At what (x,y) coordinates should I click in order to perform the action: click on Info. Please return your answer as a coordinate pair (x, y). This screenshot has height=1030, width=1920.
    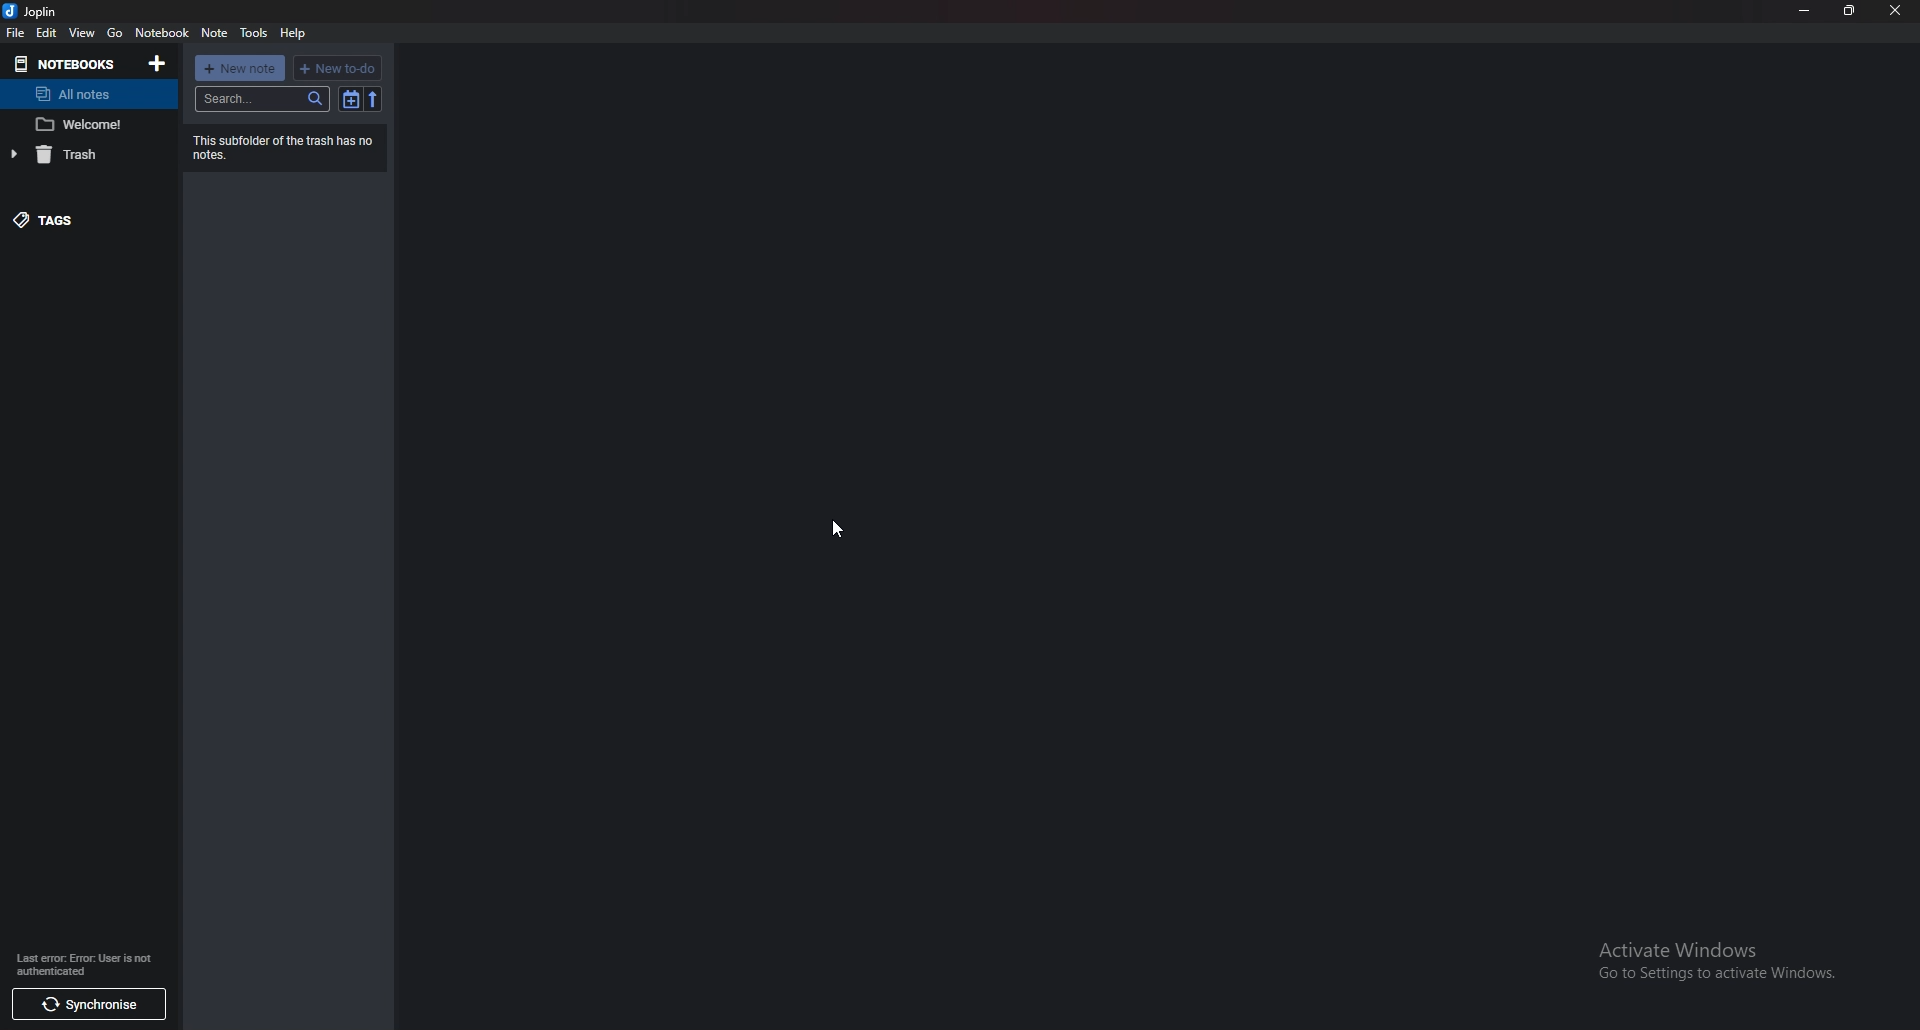
    Looking at the image, I should click on (282, 148).